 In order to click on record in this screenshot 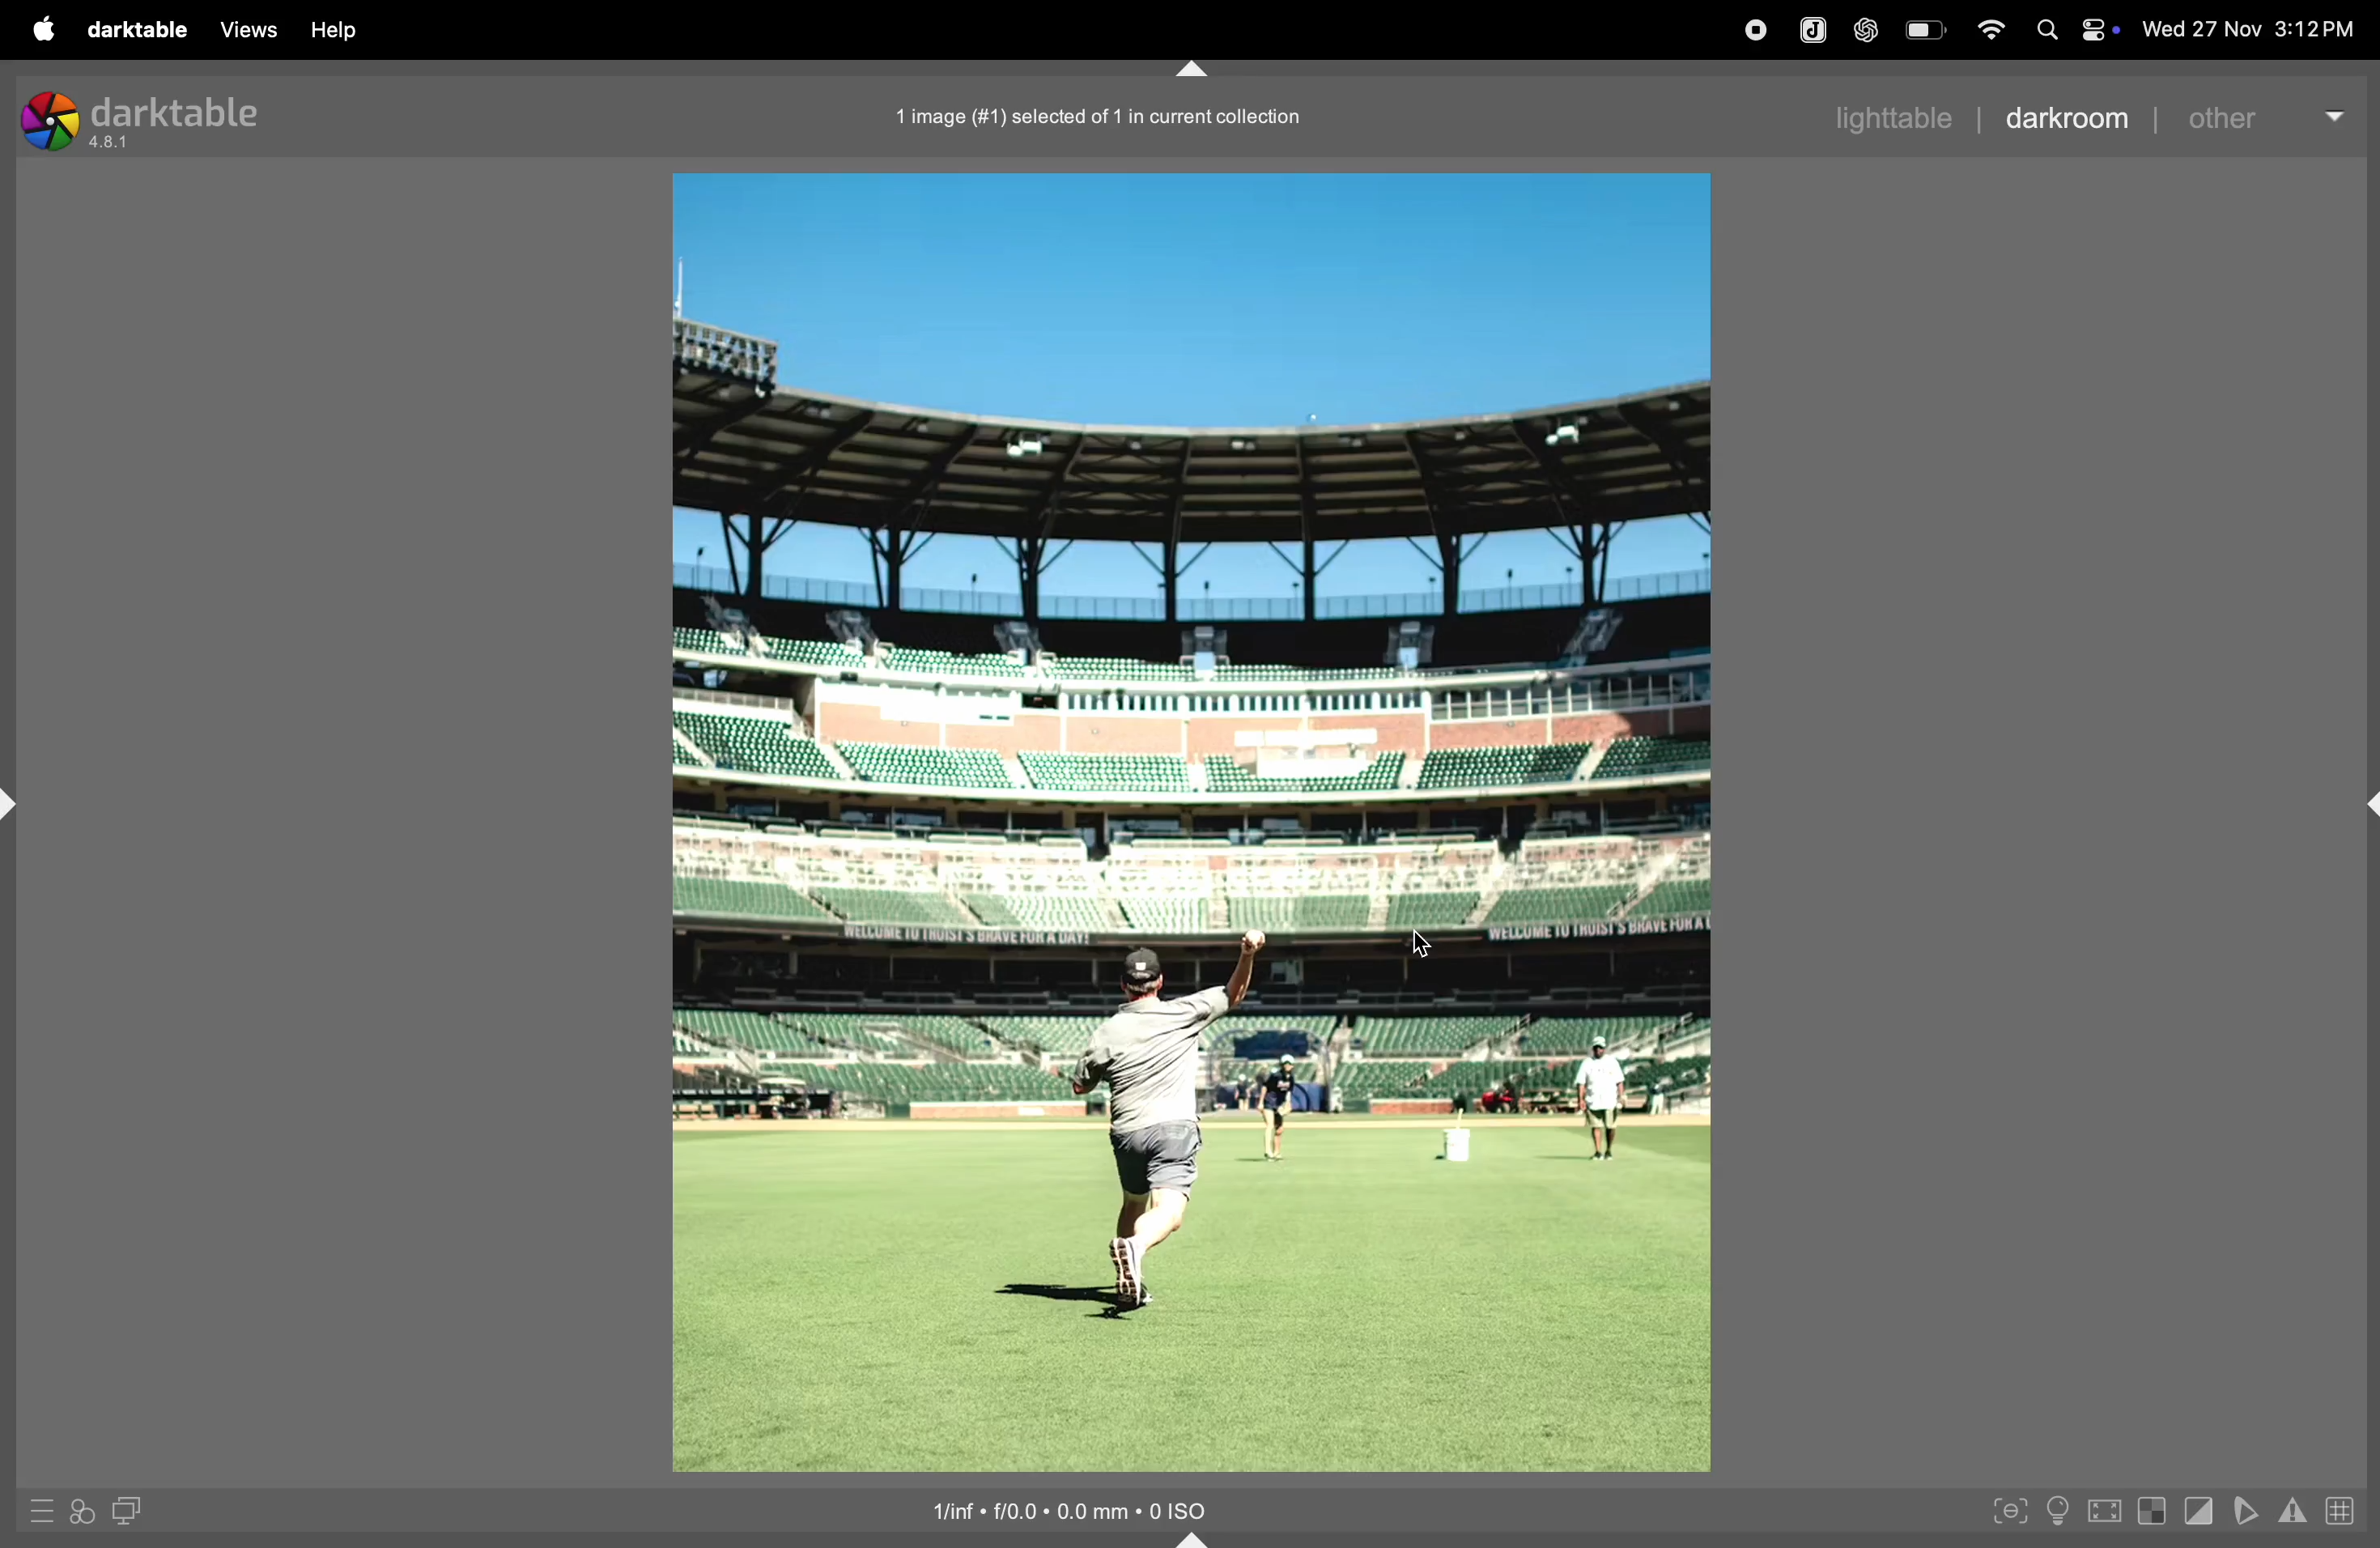, I will do `click(1757, 31)`.